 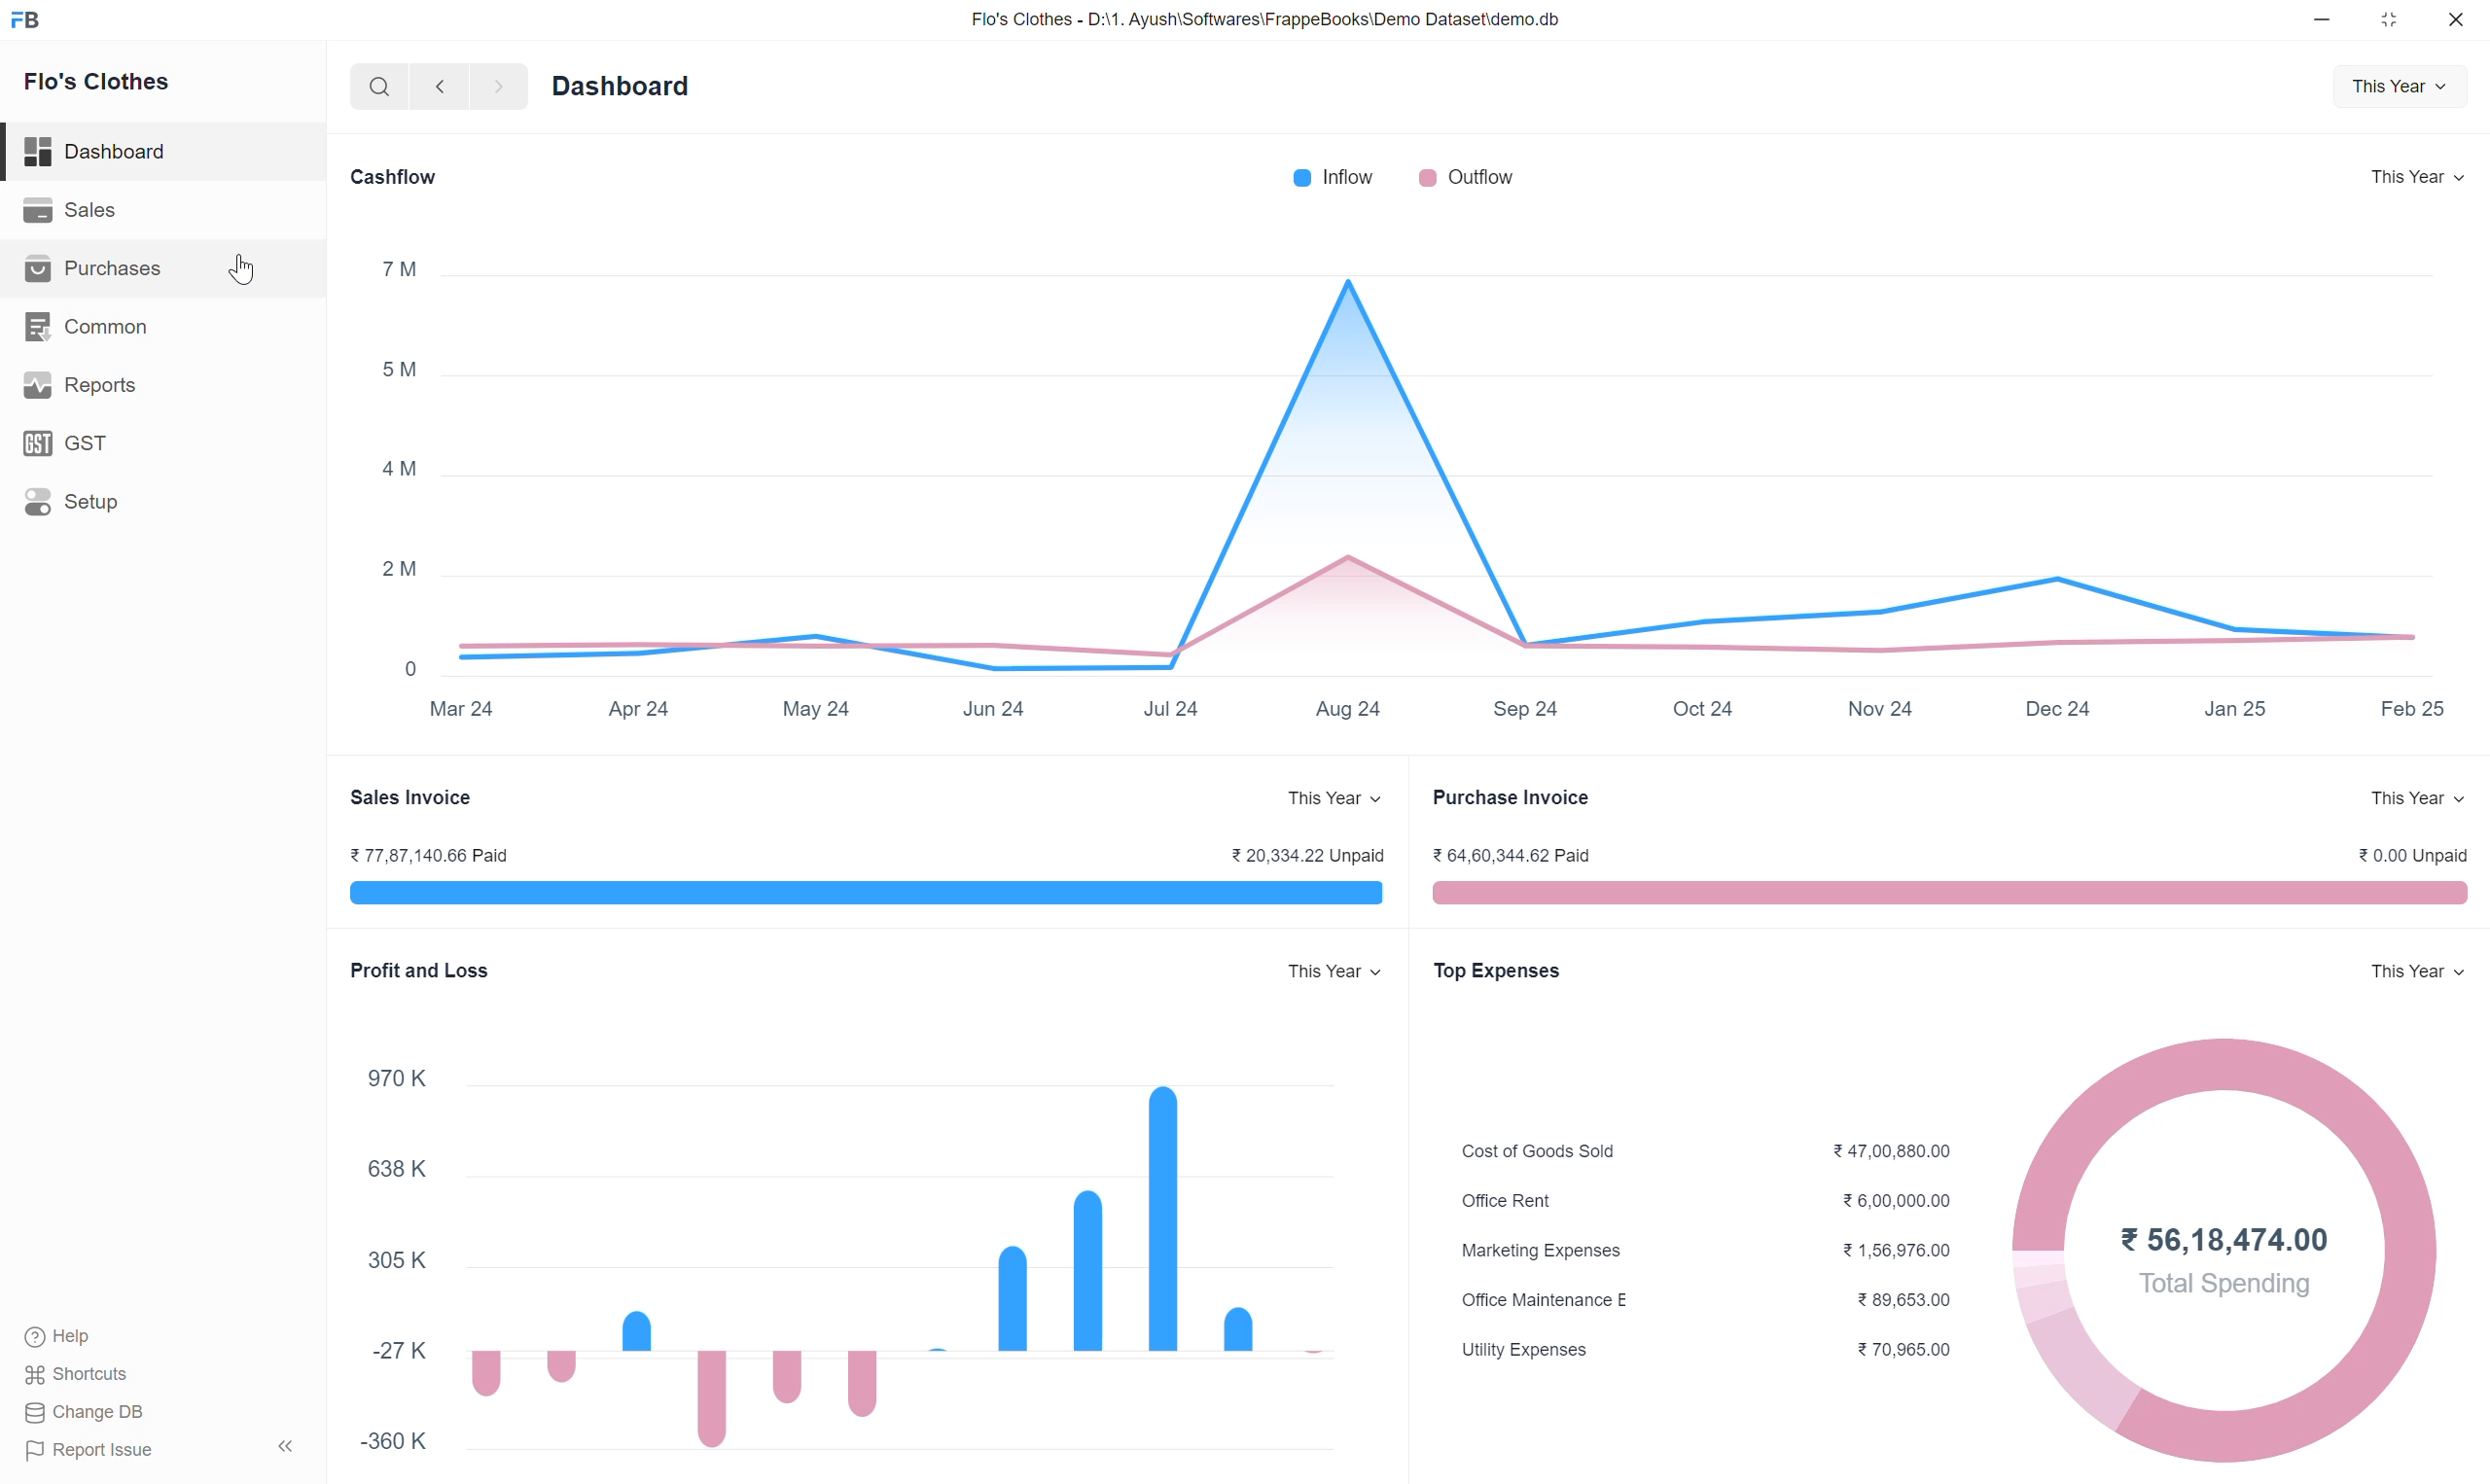 What do you see at coordinates (162, 210) in the screenshot?
I see `Sales` at bounding box center [162, 210].